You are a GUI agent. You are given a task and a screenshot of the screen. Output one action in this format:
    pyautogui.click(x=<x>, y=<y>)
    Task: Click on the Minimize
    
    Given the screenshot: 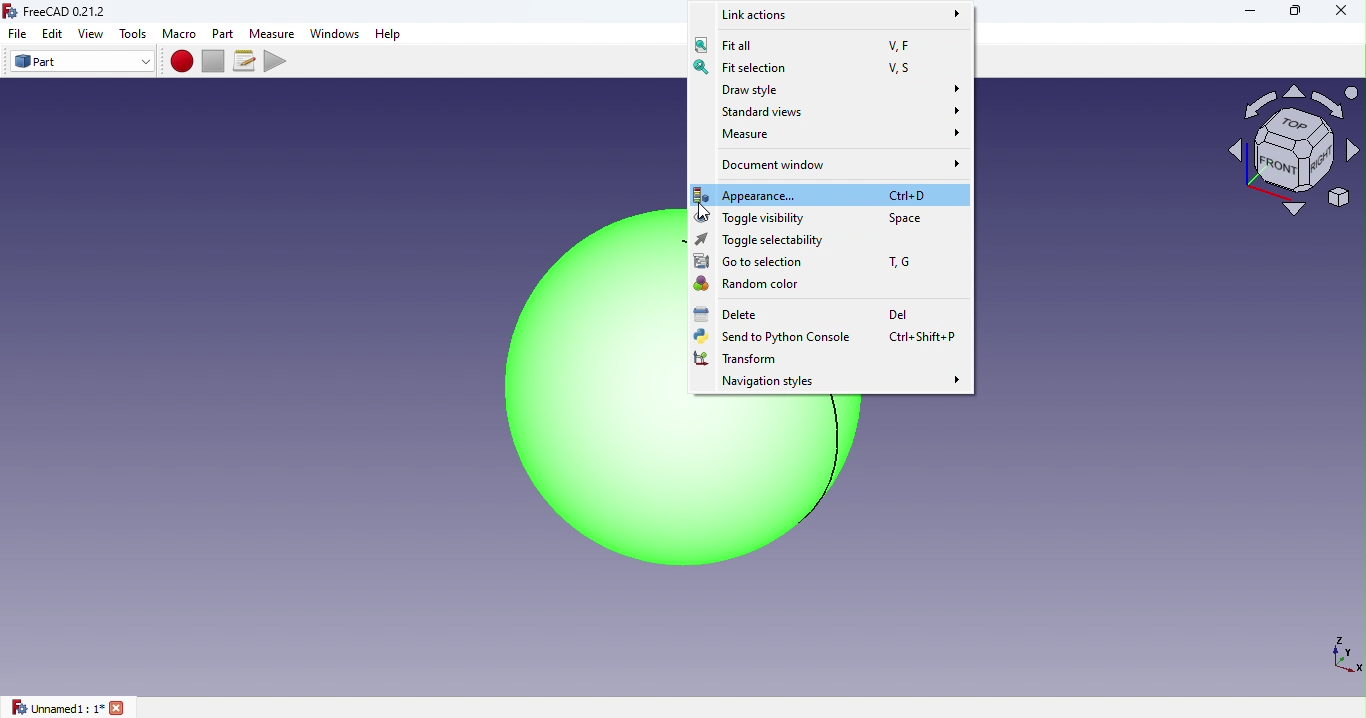 What is the action you would take?
    pyautogui.click(x=1247, y=11)
    